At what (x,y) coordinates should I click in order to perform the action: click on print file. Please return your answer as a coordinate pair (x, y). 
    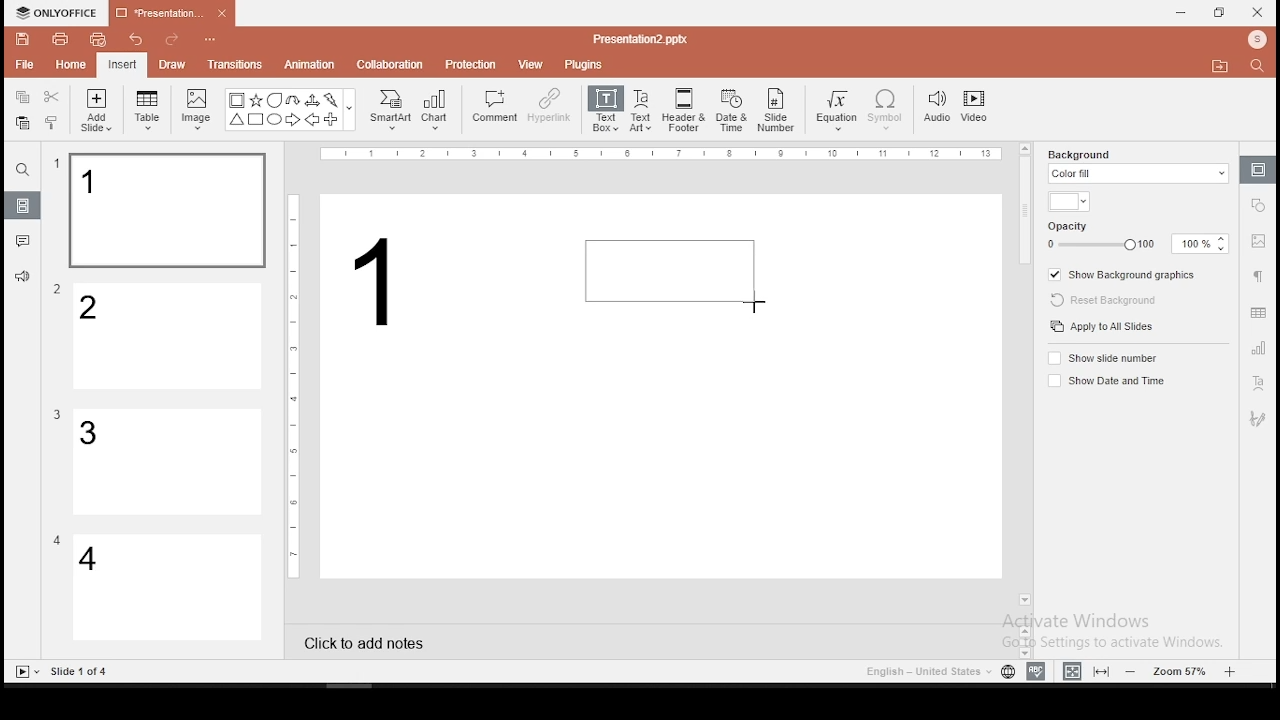
    Looking at the image, I should click on (60, 37).